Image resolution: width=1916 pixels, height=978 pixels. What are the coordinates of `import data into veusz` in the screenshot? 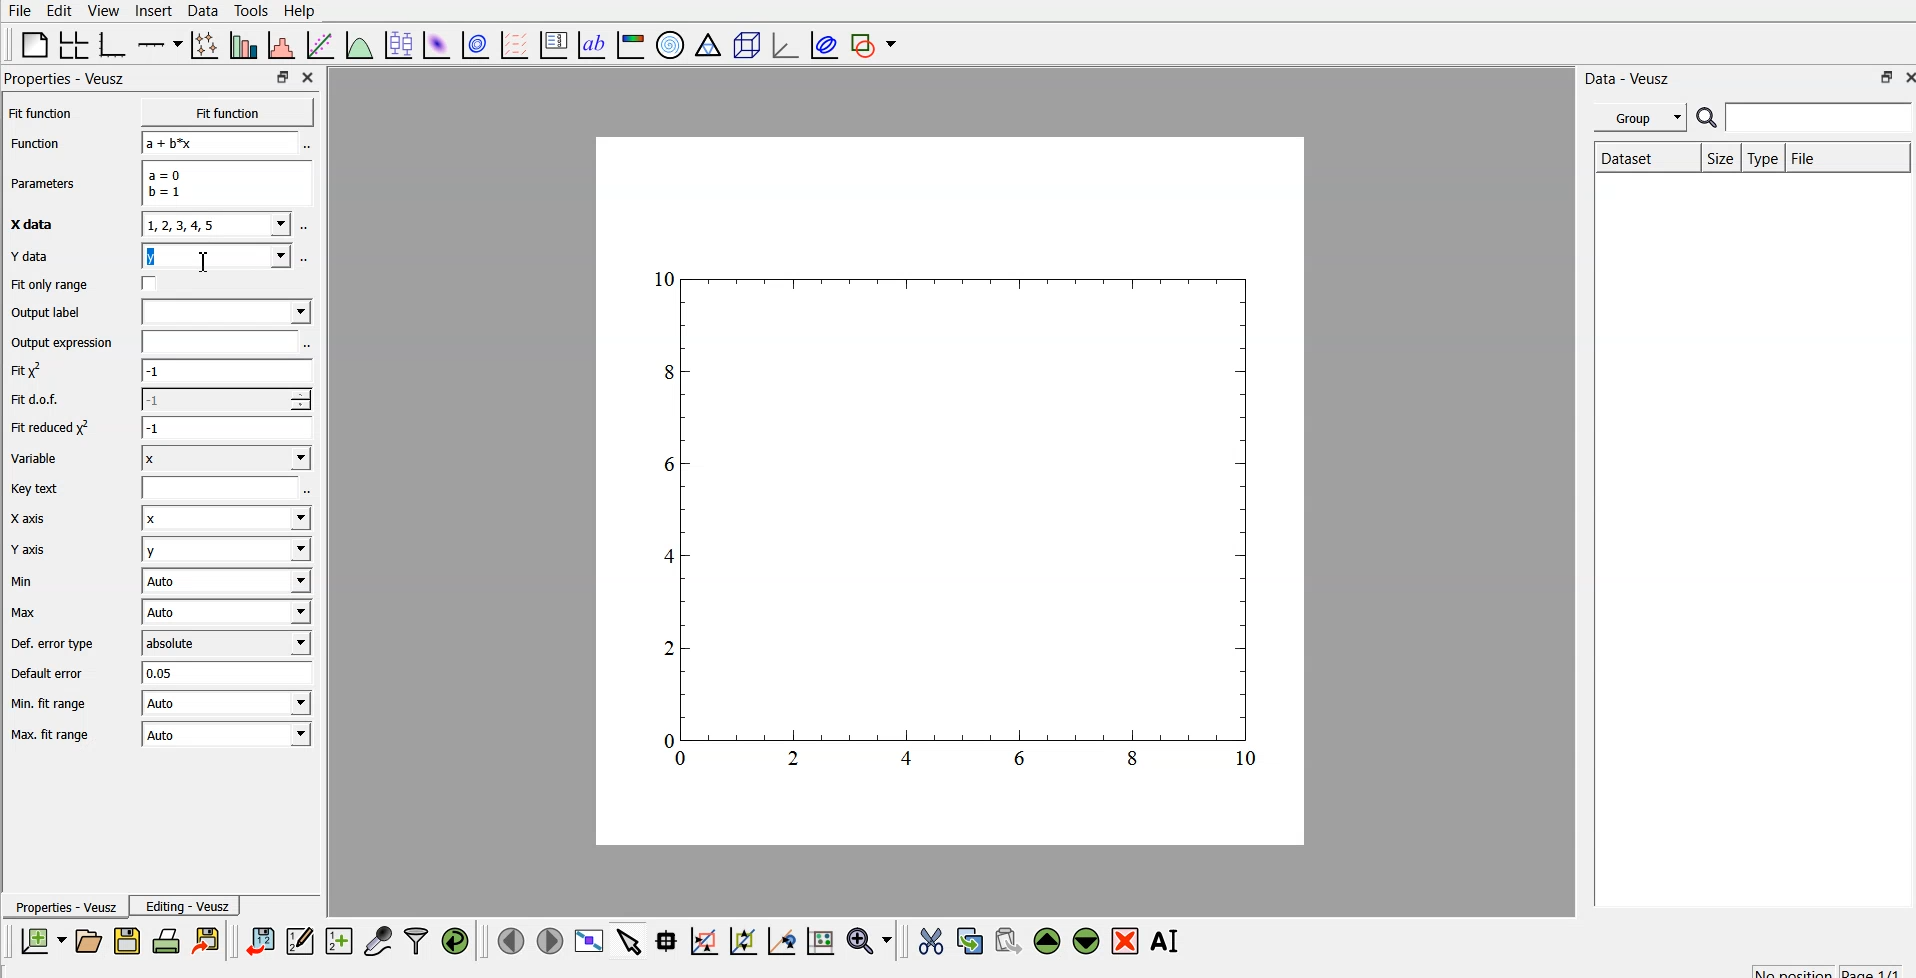 It's located at (261, 942).